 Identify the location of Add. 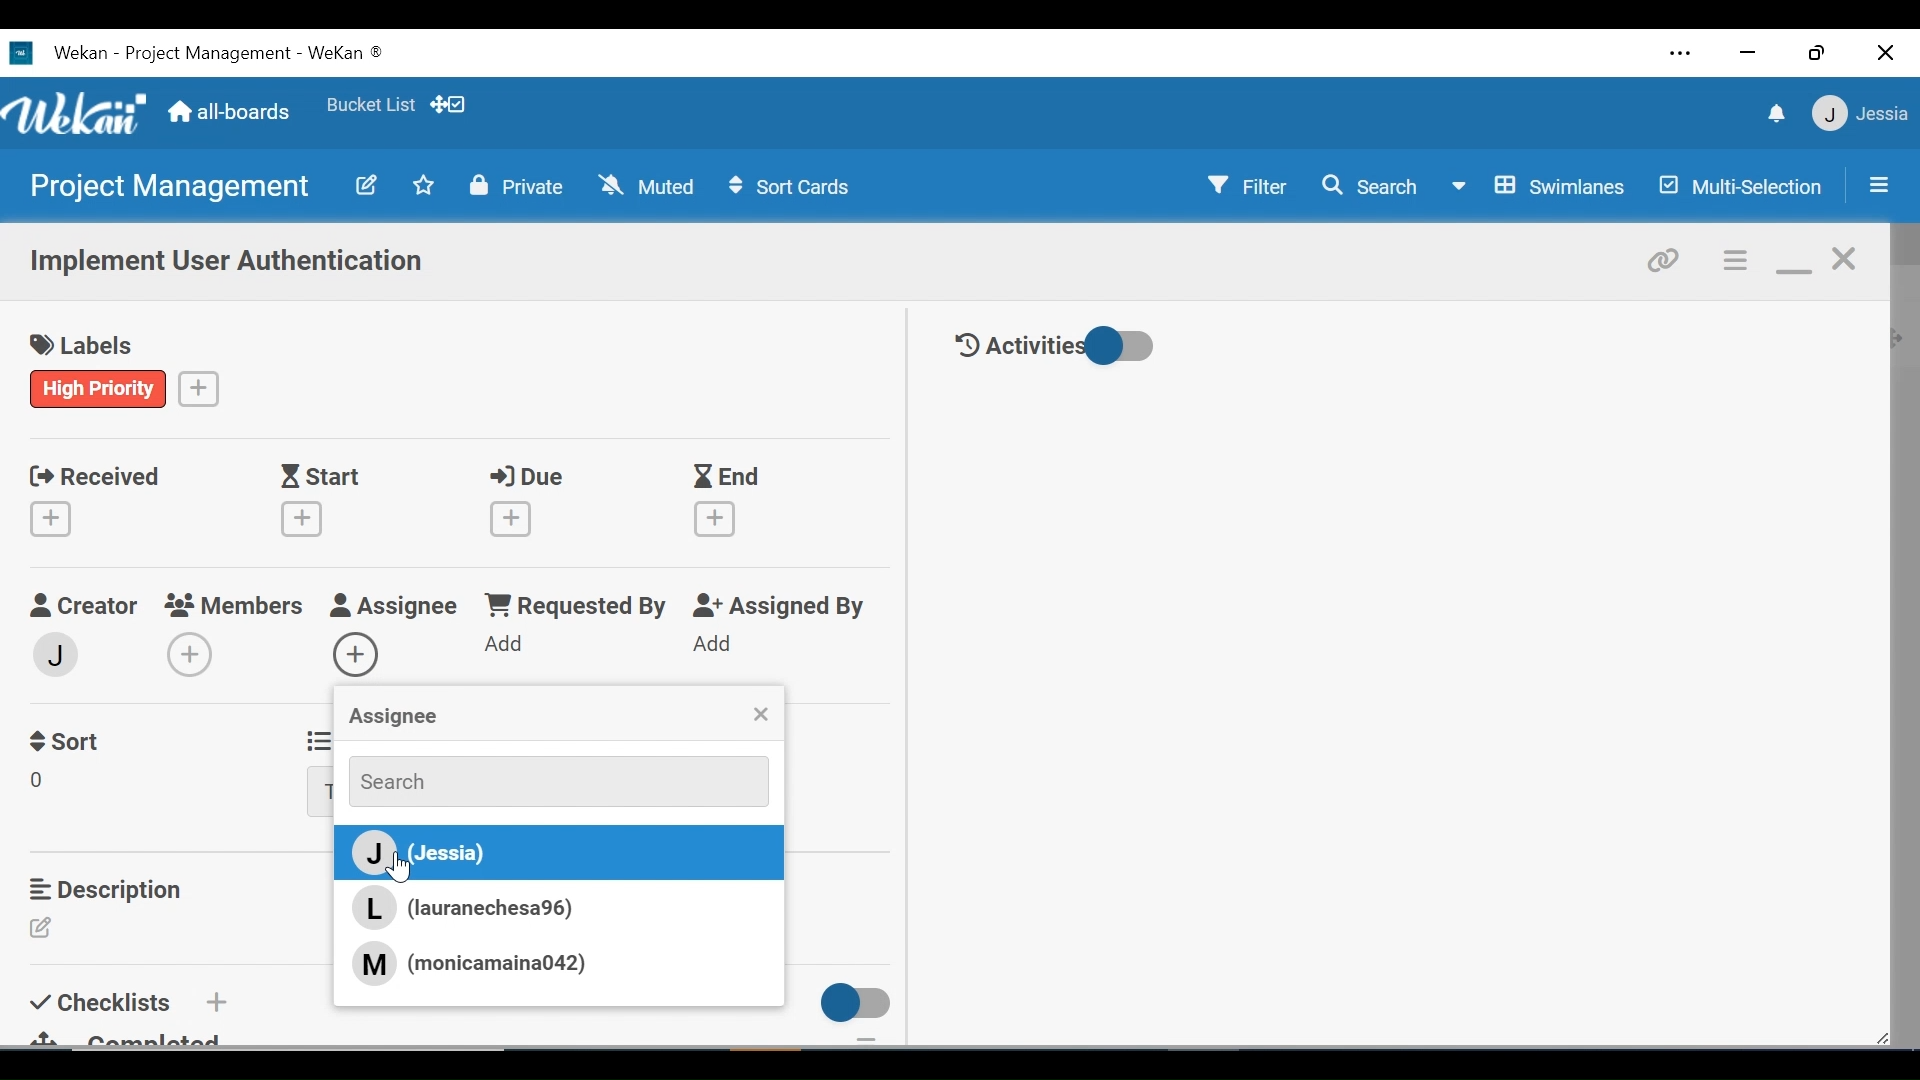
(716, 645).